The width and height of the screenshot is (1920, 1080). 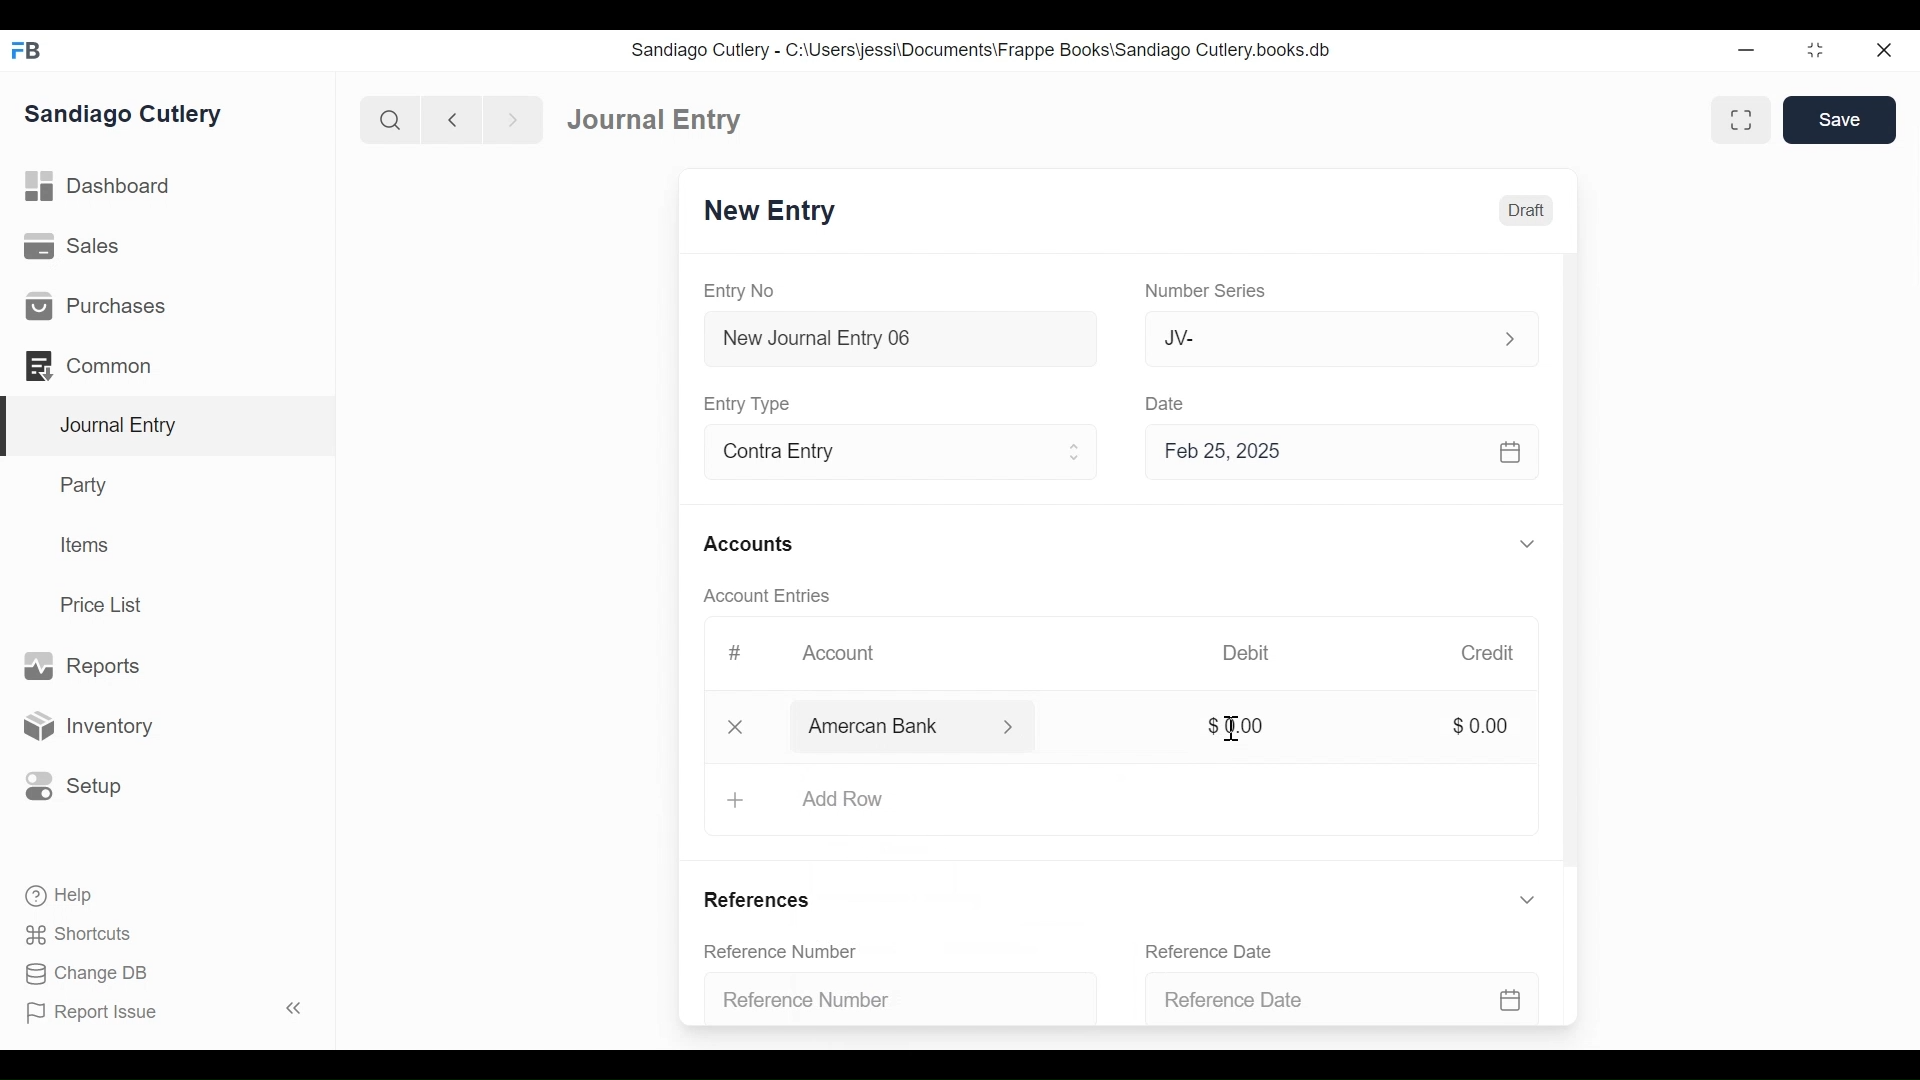 I want to click on Items, so click(x=86, y=545).